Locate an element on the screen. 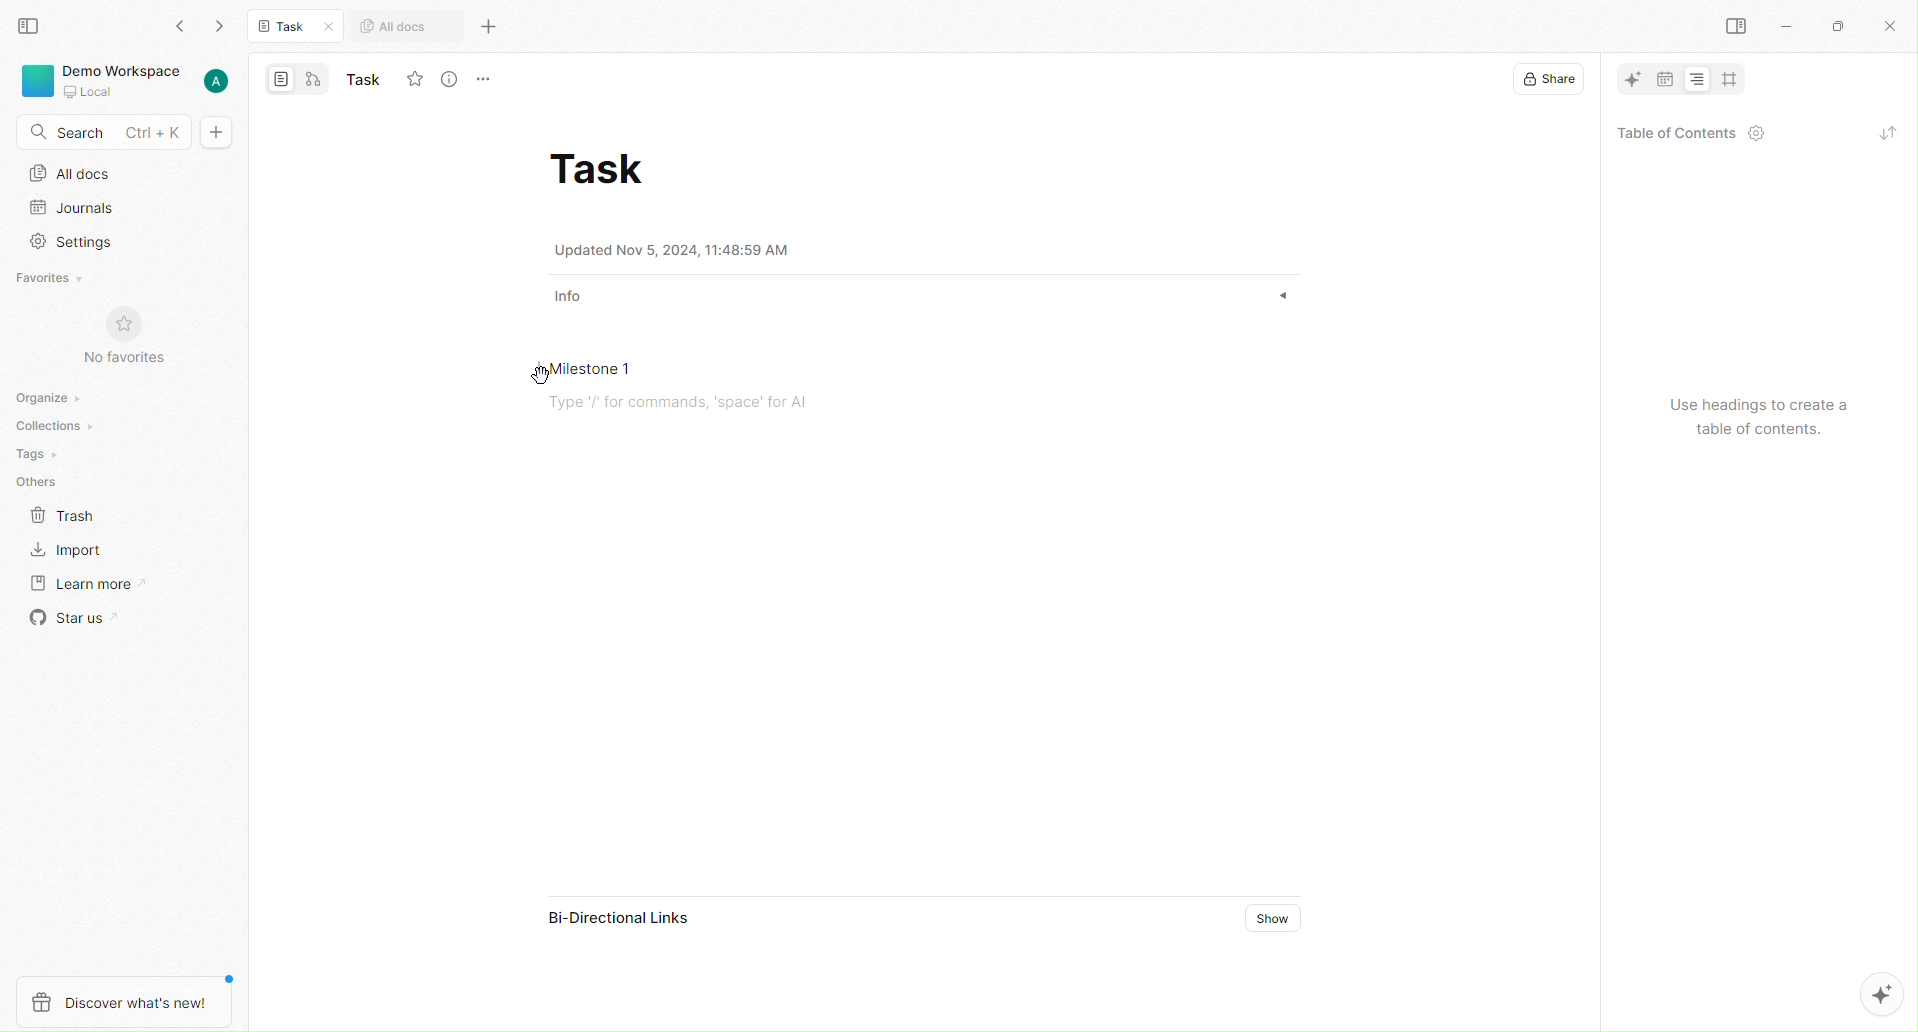 The image size is (1918, 1032). Tags is located at coordinates (32, 452).